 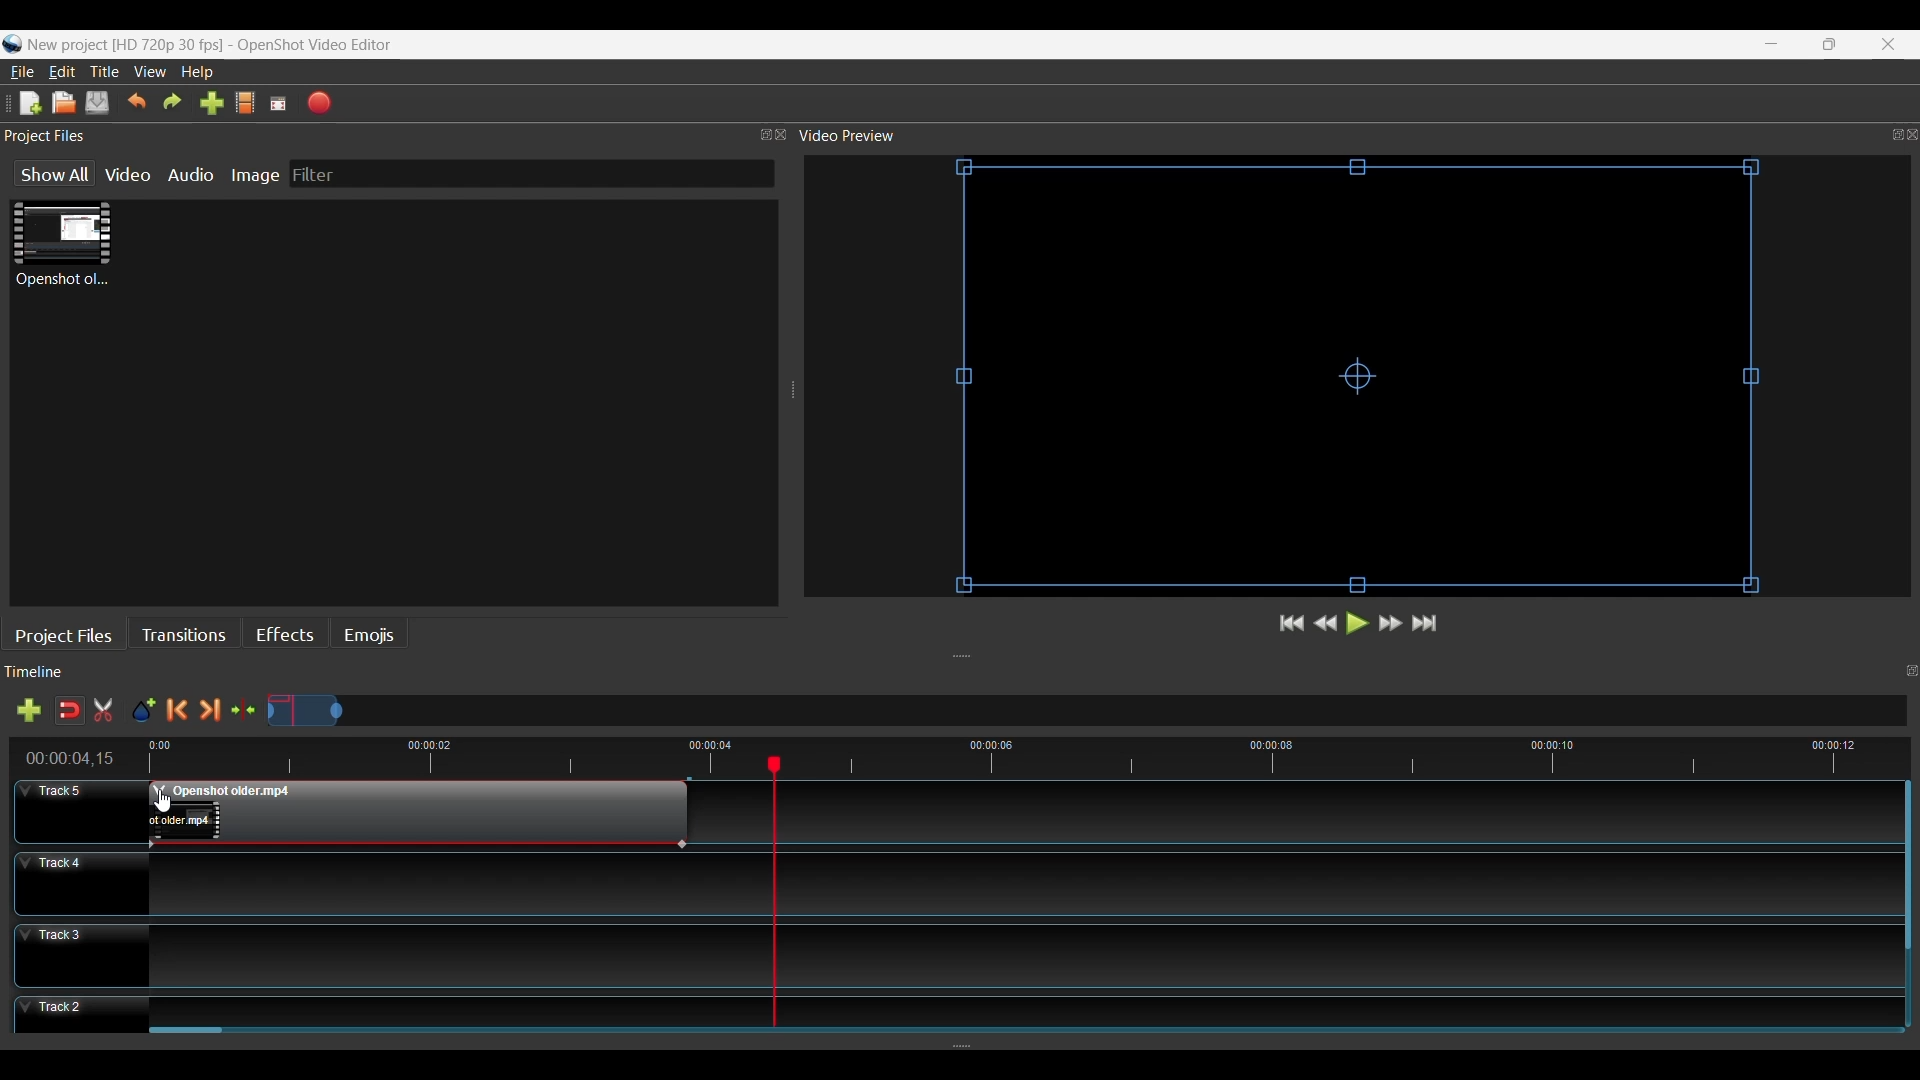 I want to click on minimize, so click(x=1772, y=44).